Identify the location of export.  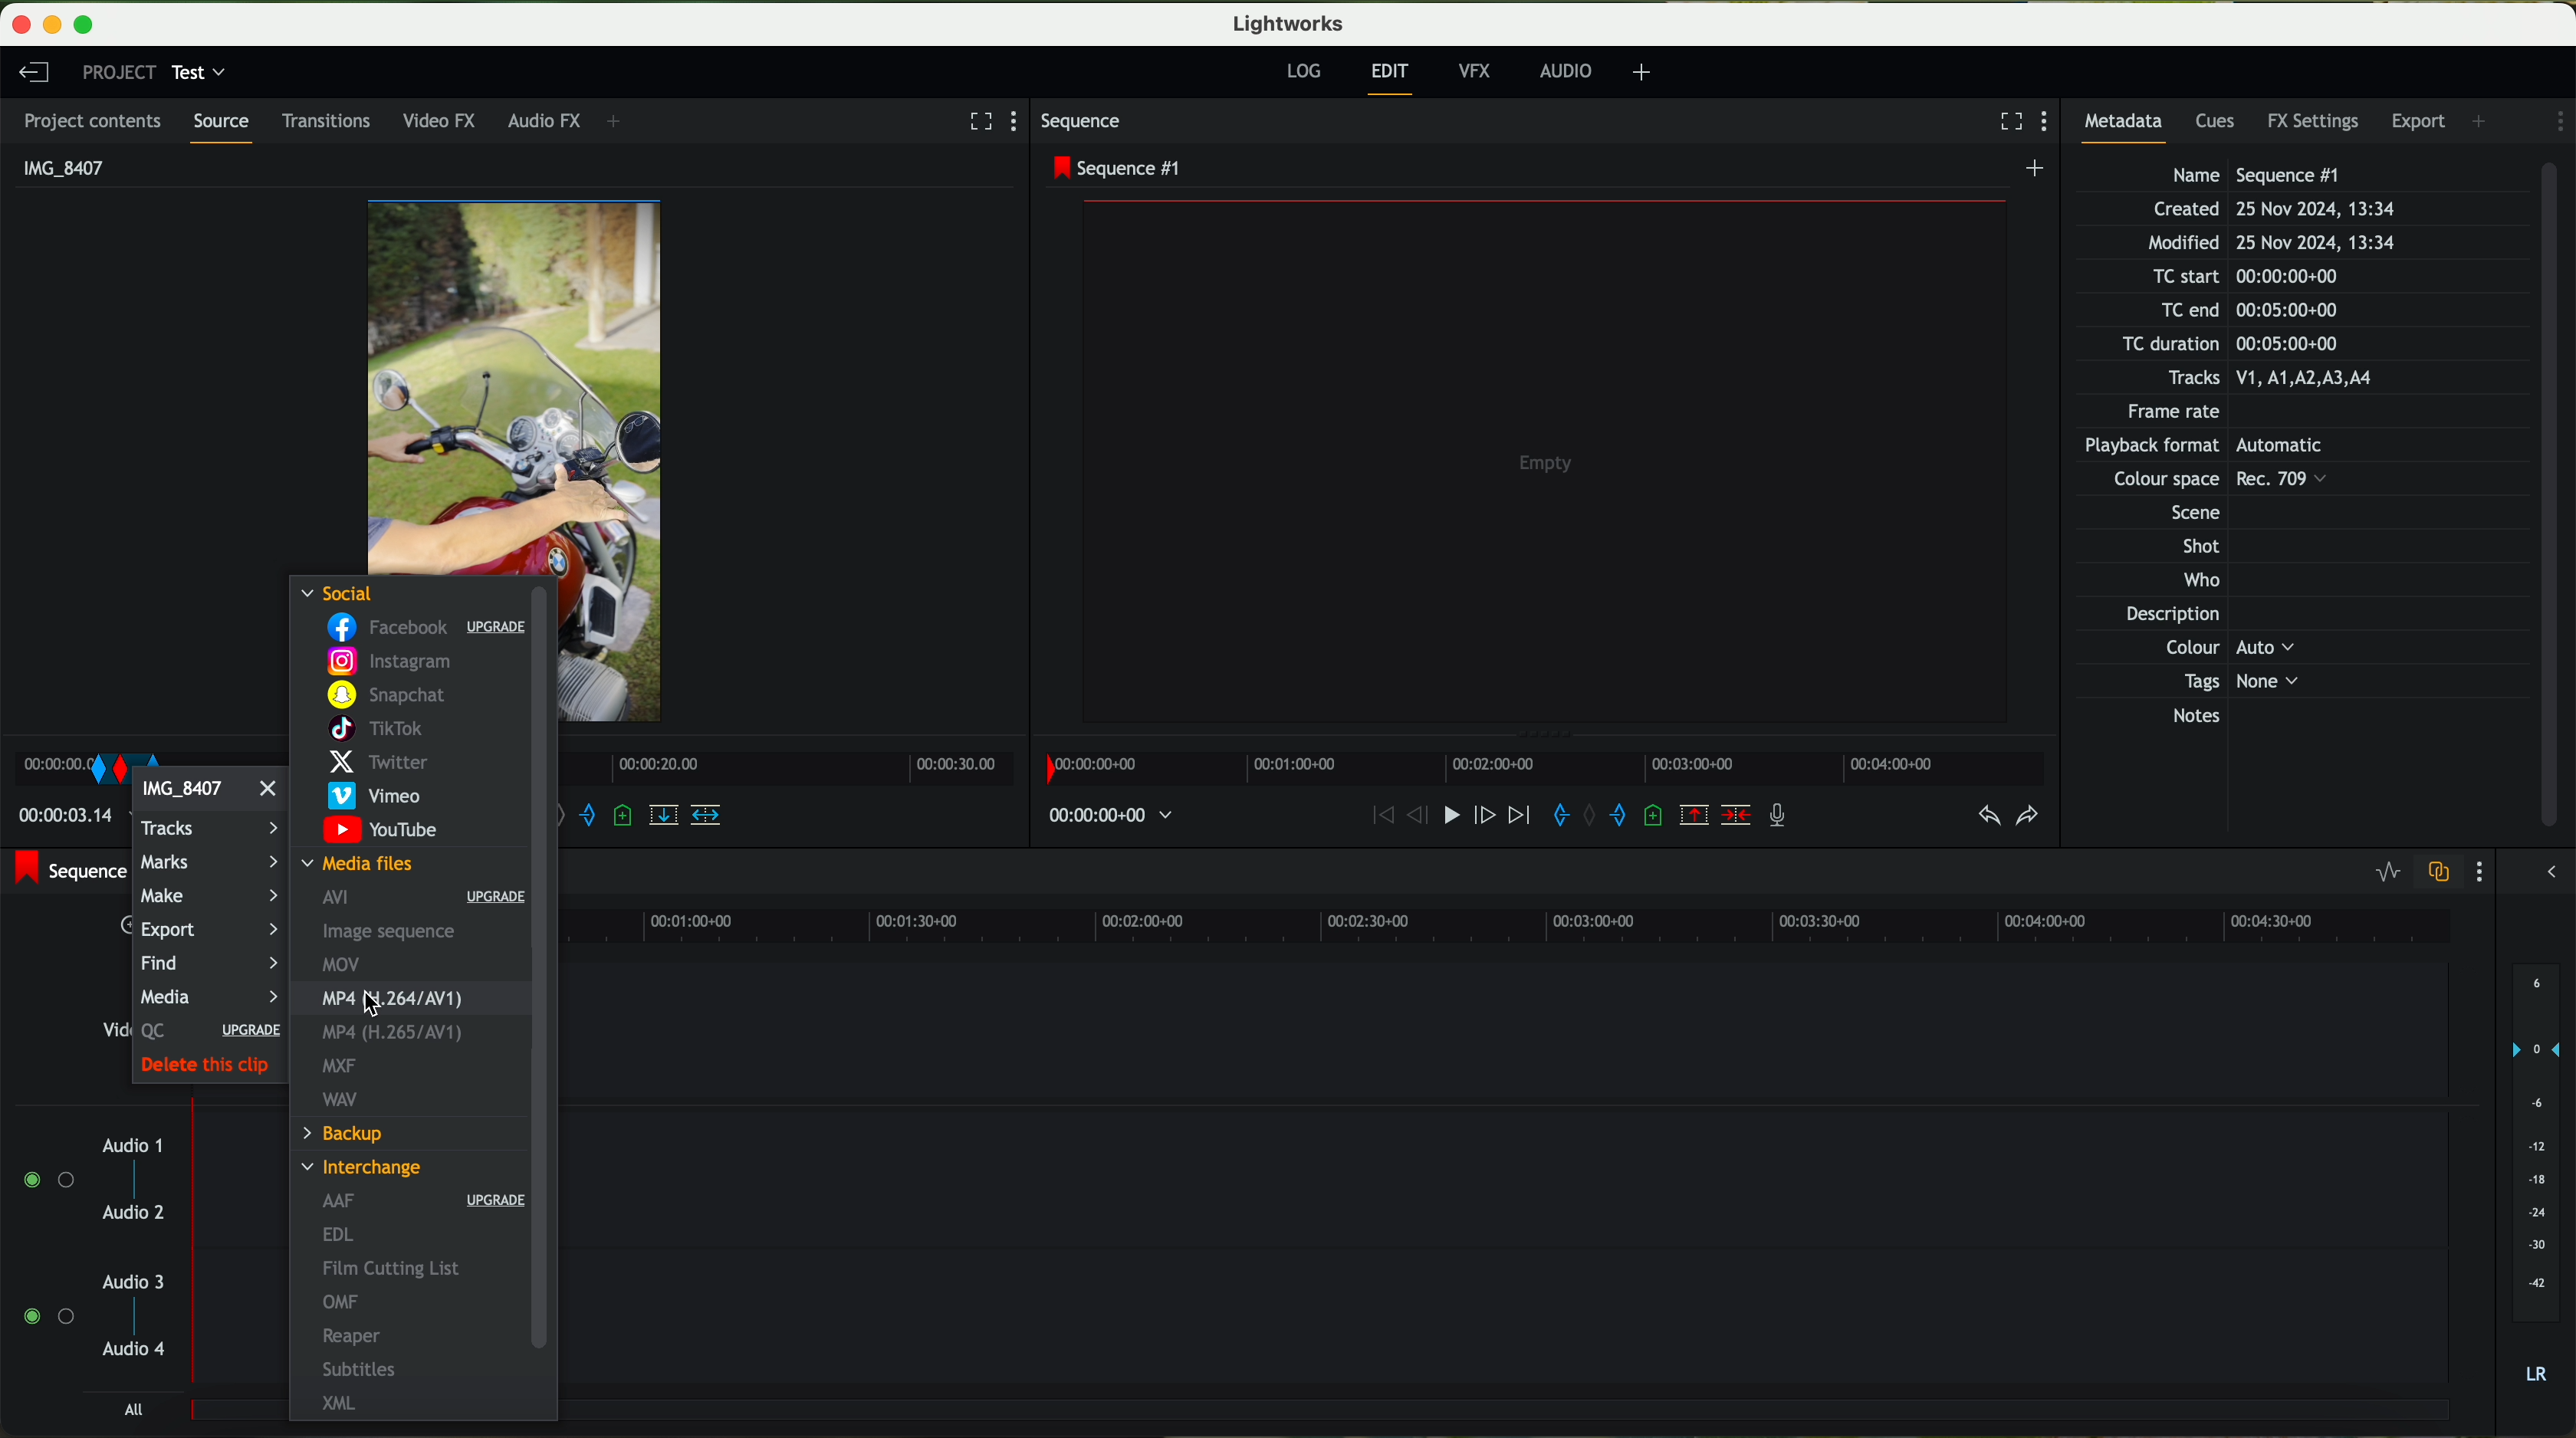
(2420, 119).